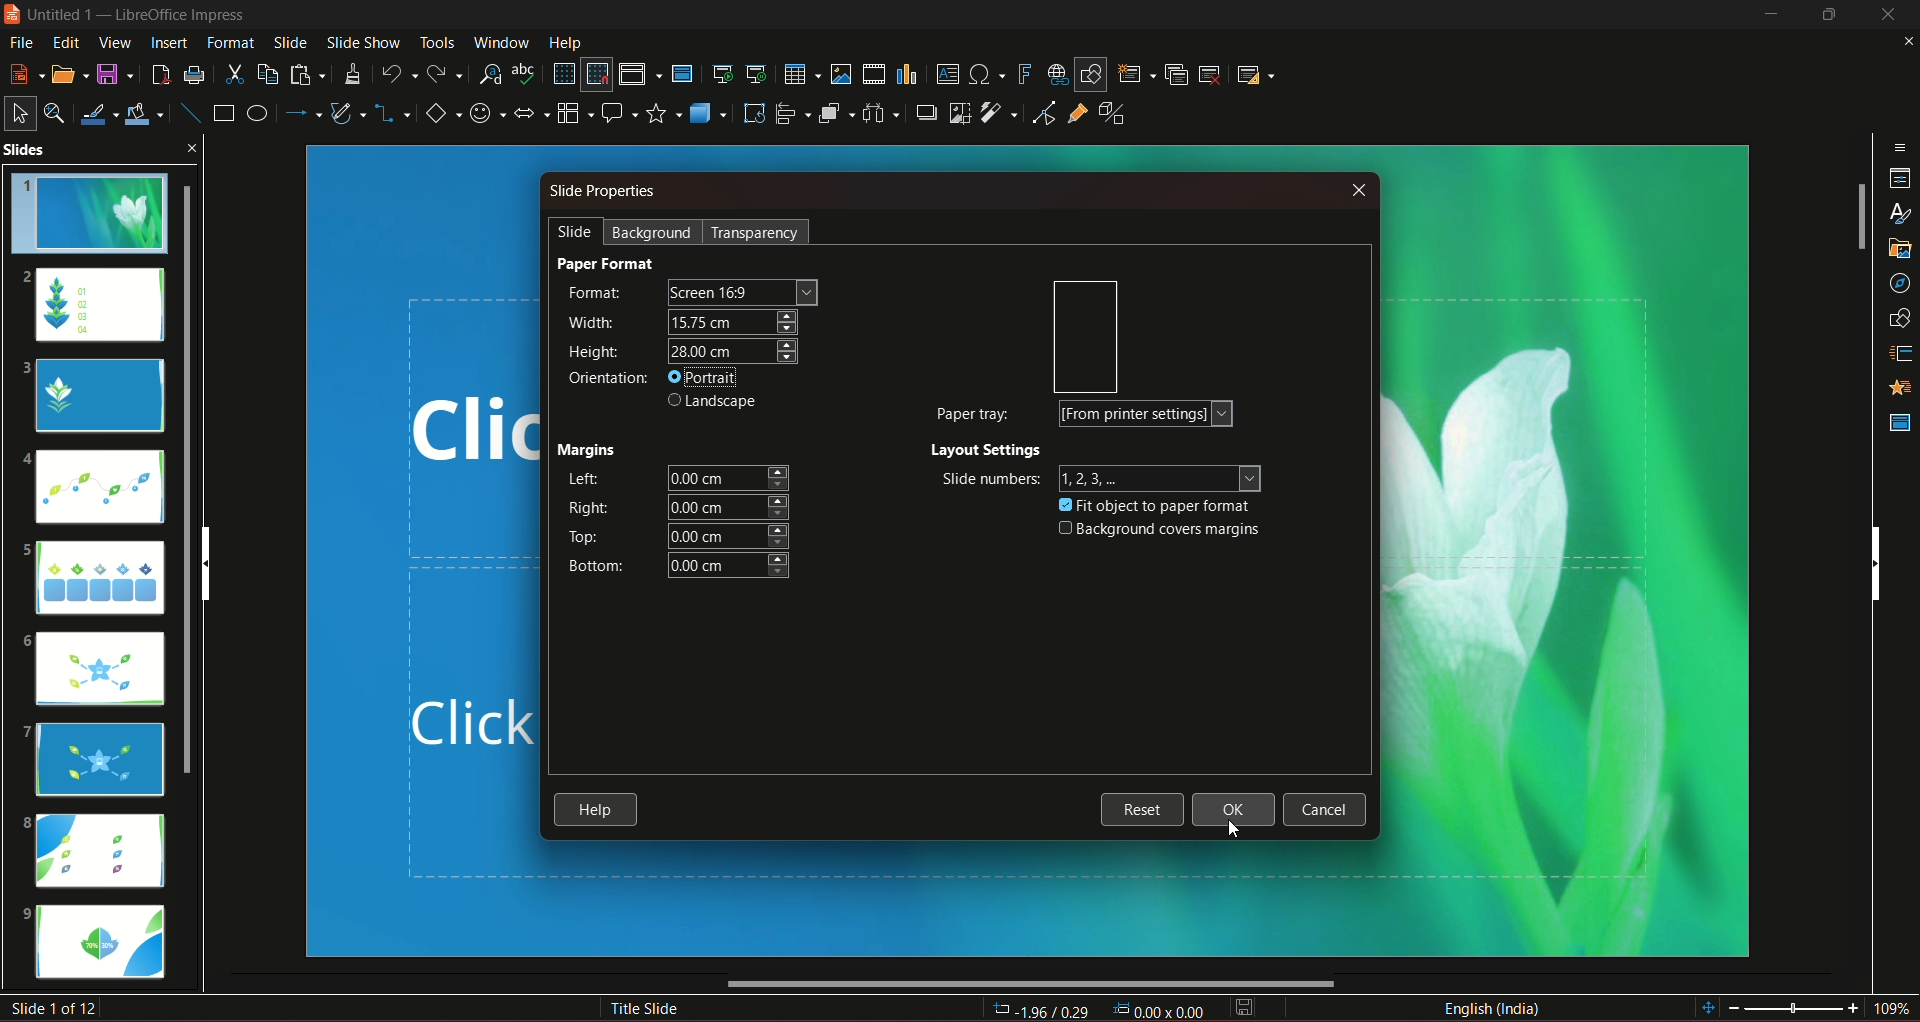  I want to click on slide layout, so click(1258, 73).